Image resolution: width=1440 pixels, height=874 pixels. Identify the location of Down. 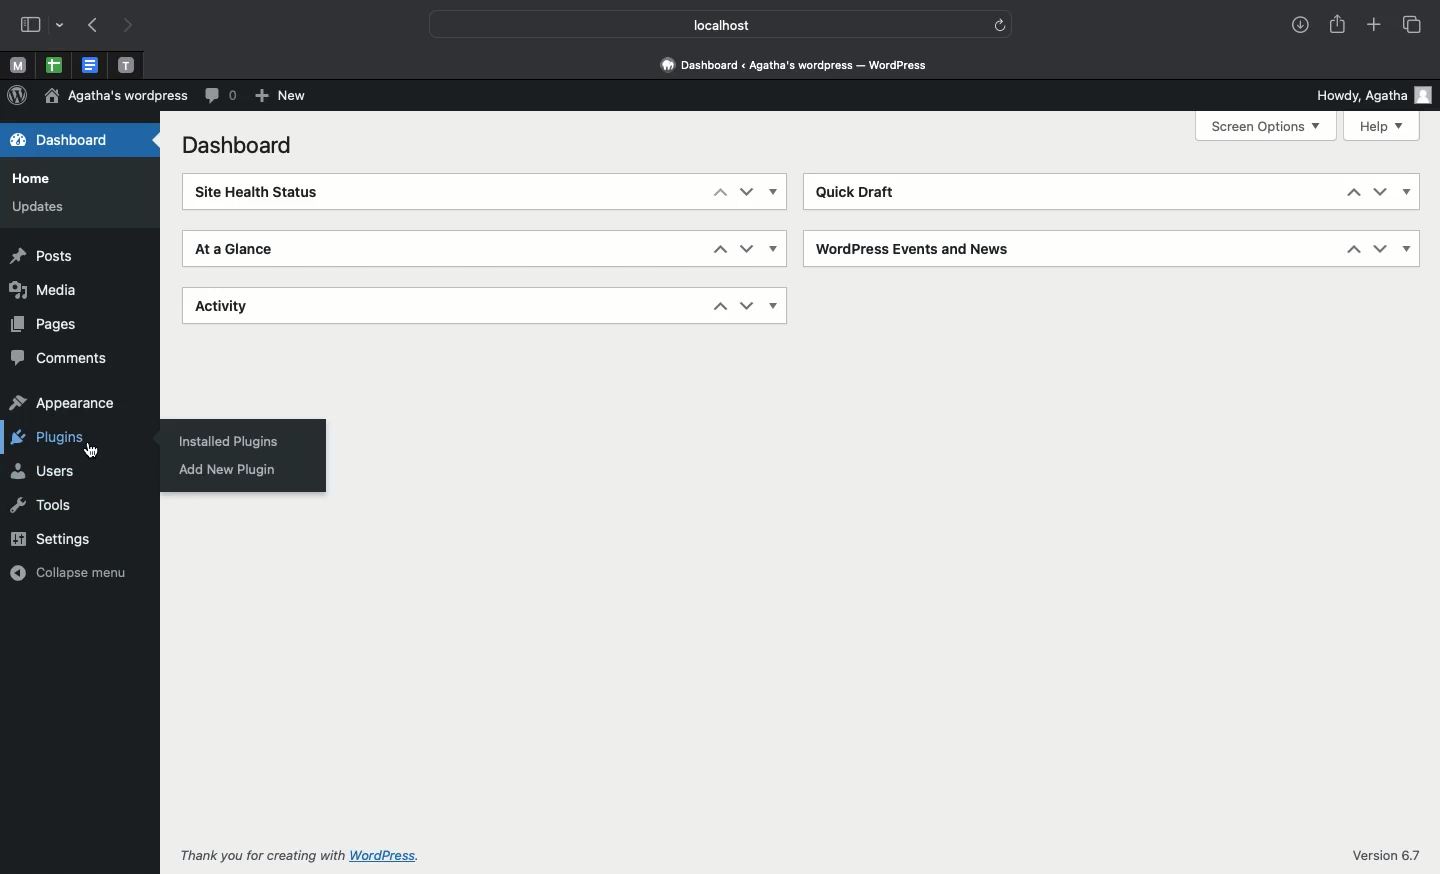
(1381, 192).